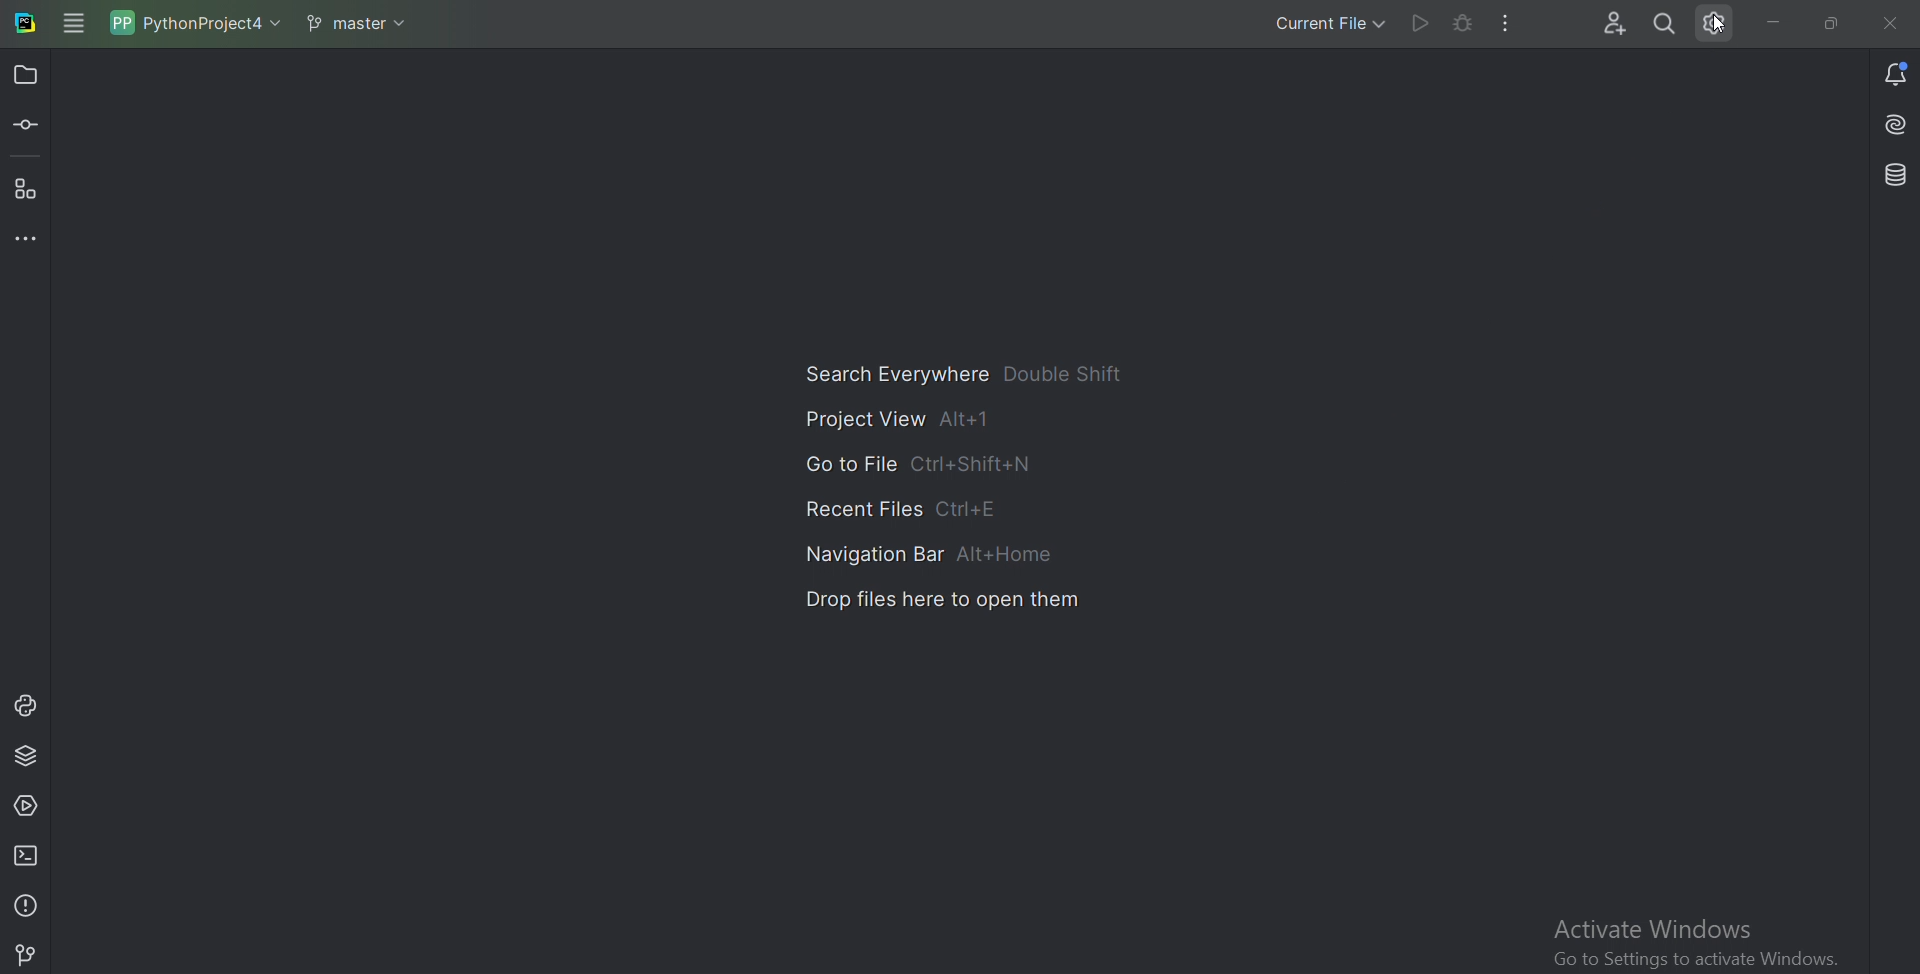  I want to click on Problems, so click(26, 904).